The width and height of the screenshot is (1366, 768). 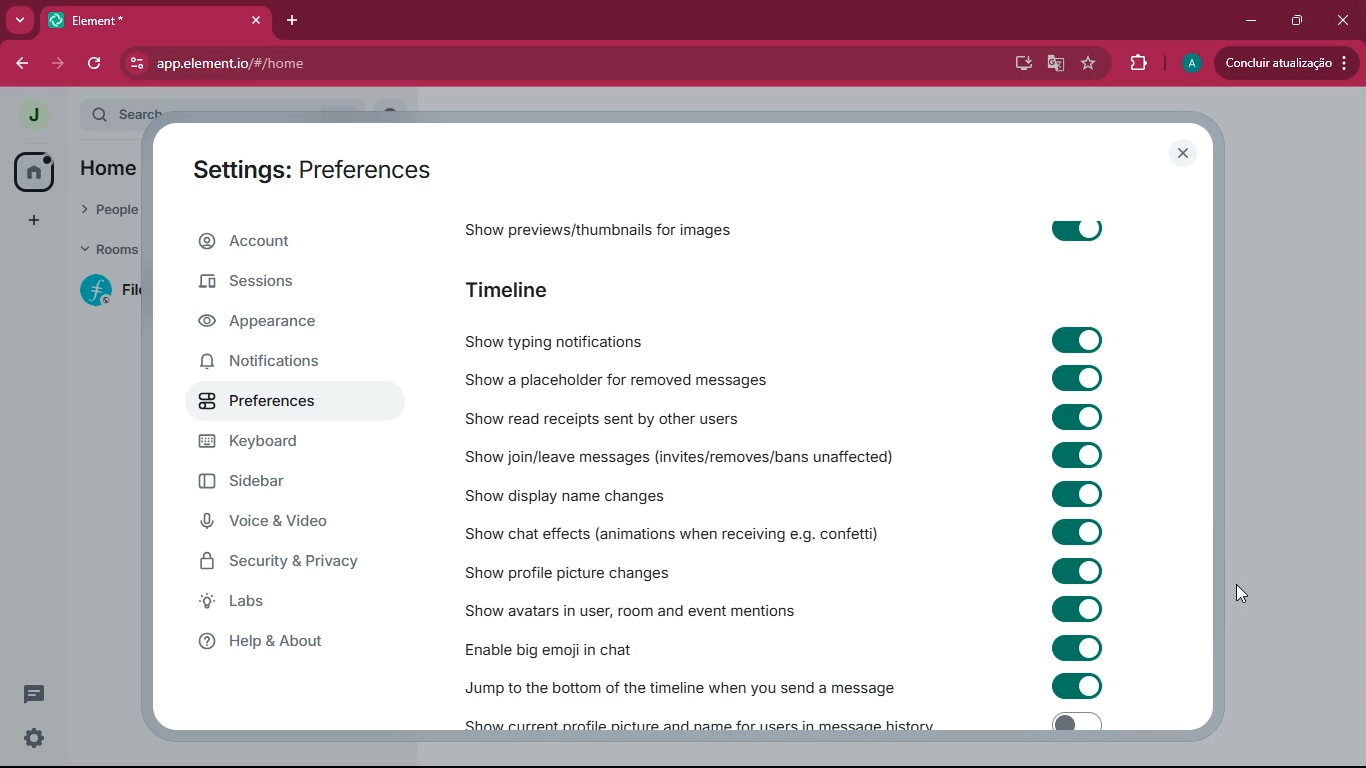 I want to click on home, so click(x=107, y=173).